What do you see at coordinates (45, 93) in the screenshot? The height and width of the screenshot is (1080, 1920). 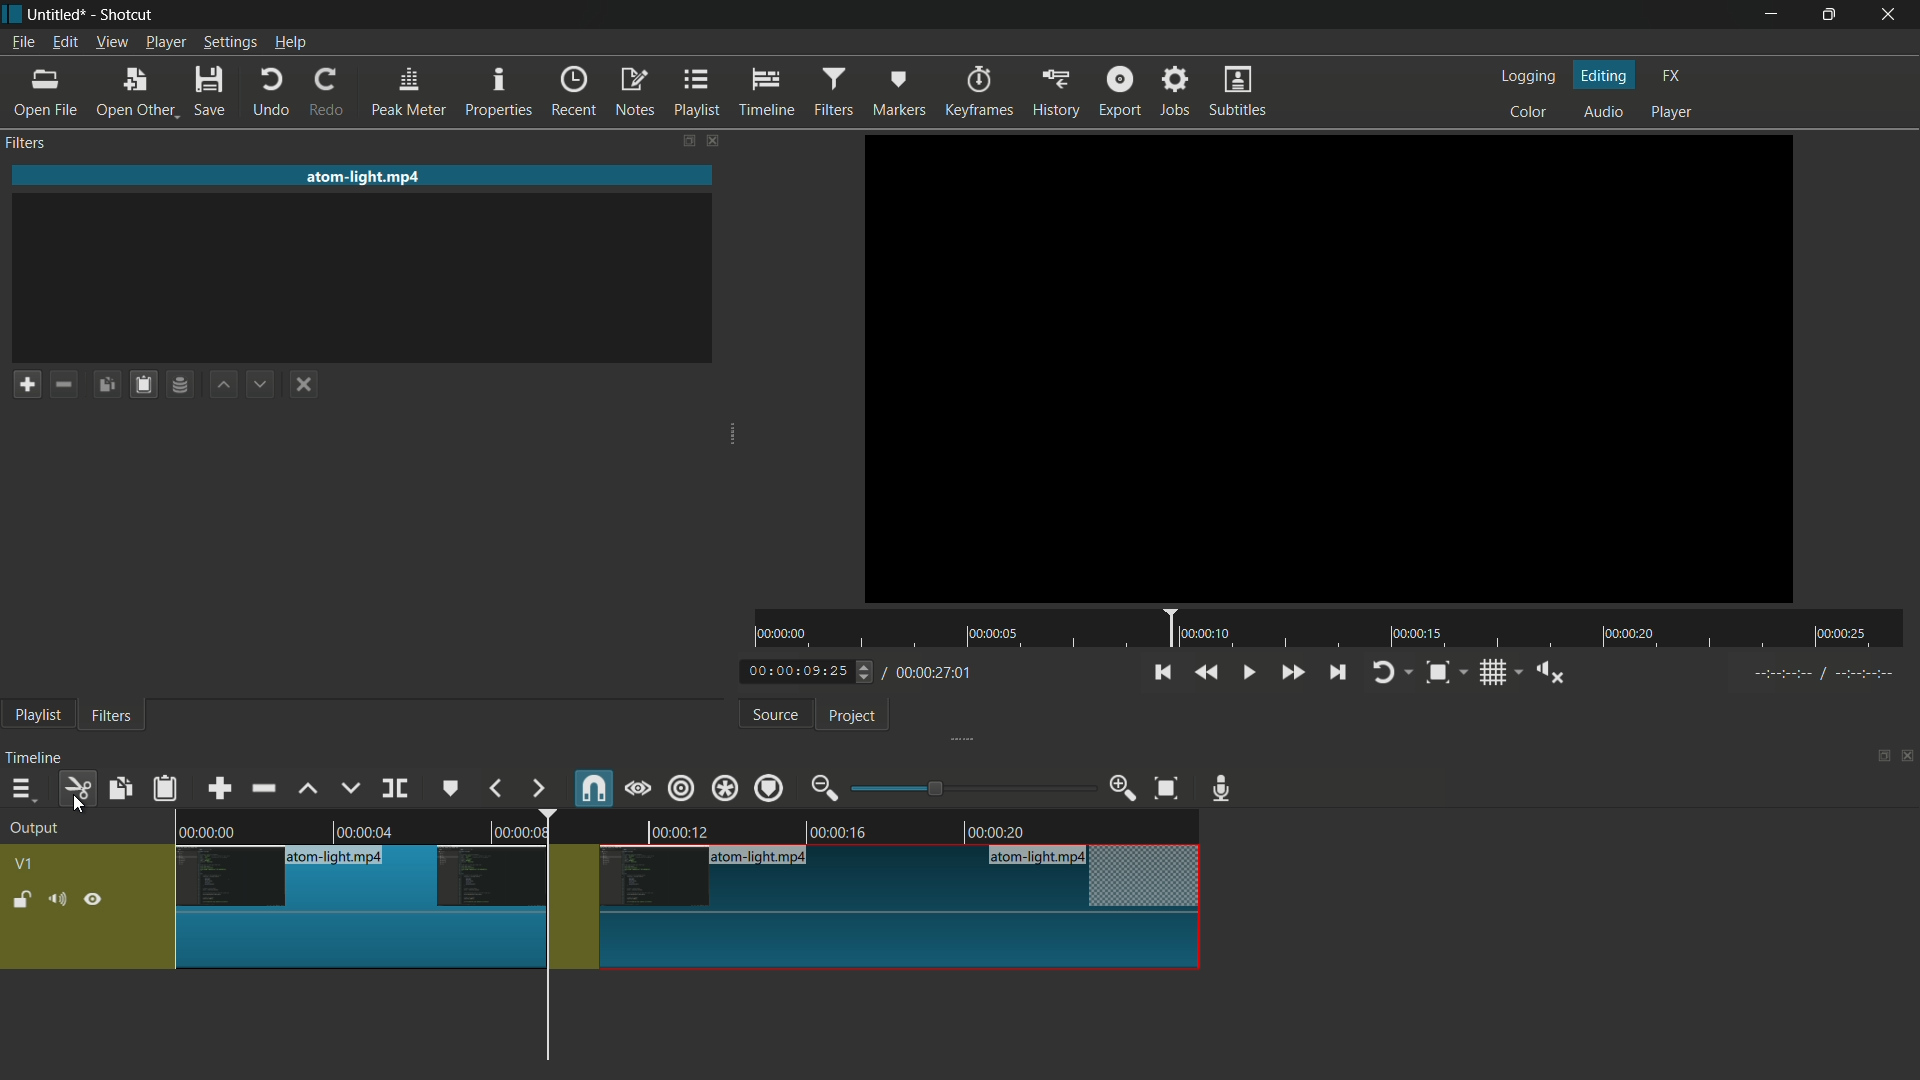 I see `open file` at bounding box center [45, 93].